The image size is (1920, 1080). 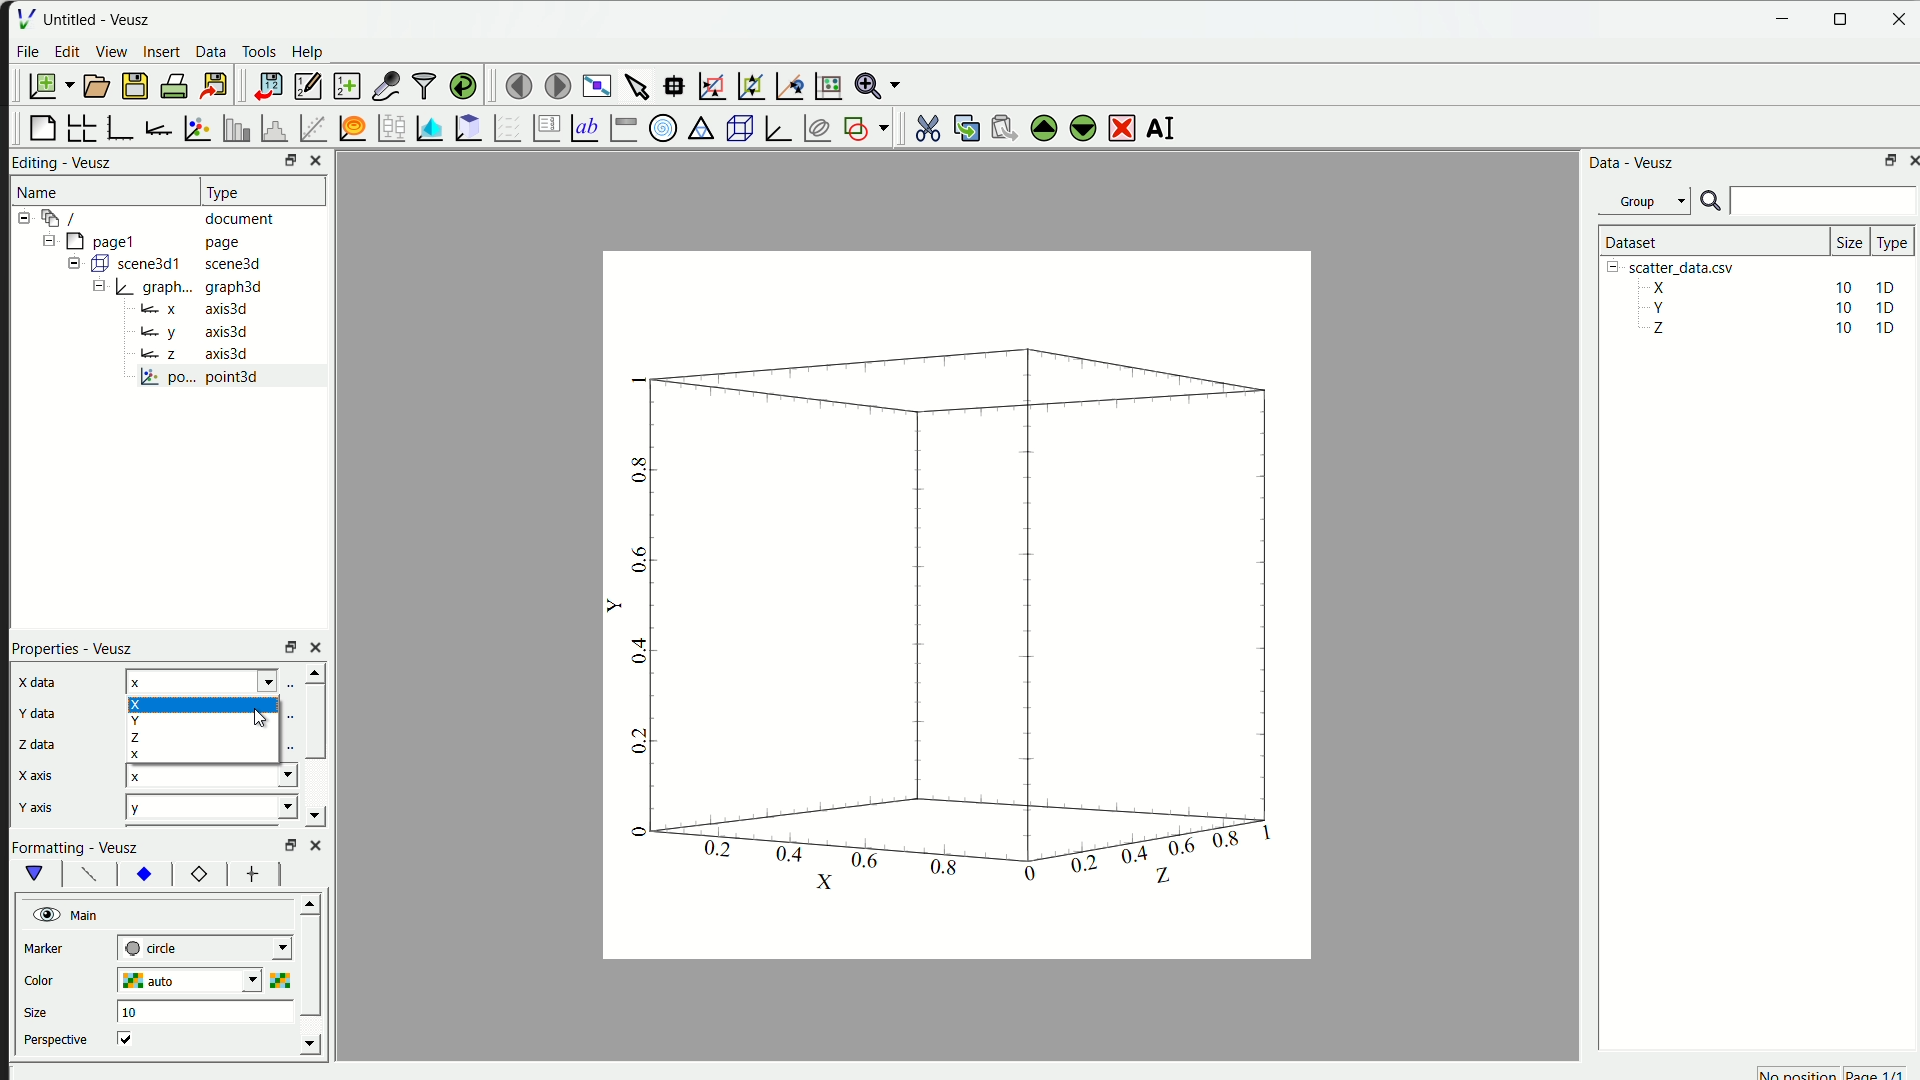 I want to click on Data, so click(x=209, y=53).